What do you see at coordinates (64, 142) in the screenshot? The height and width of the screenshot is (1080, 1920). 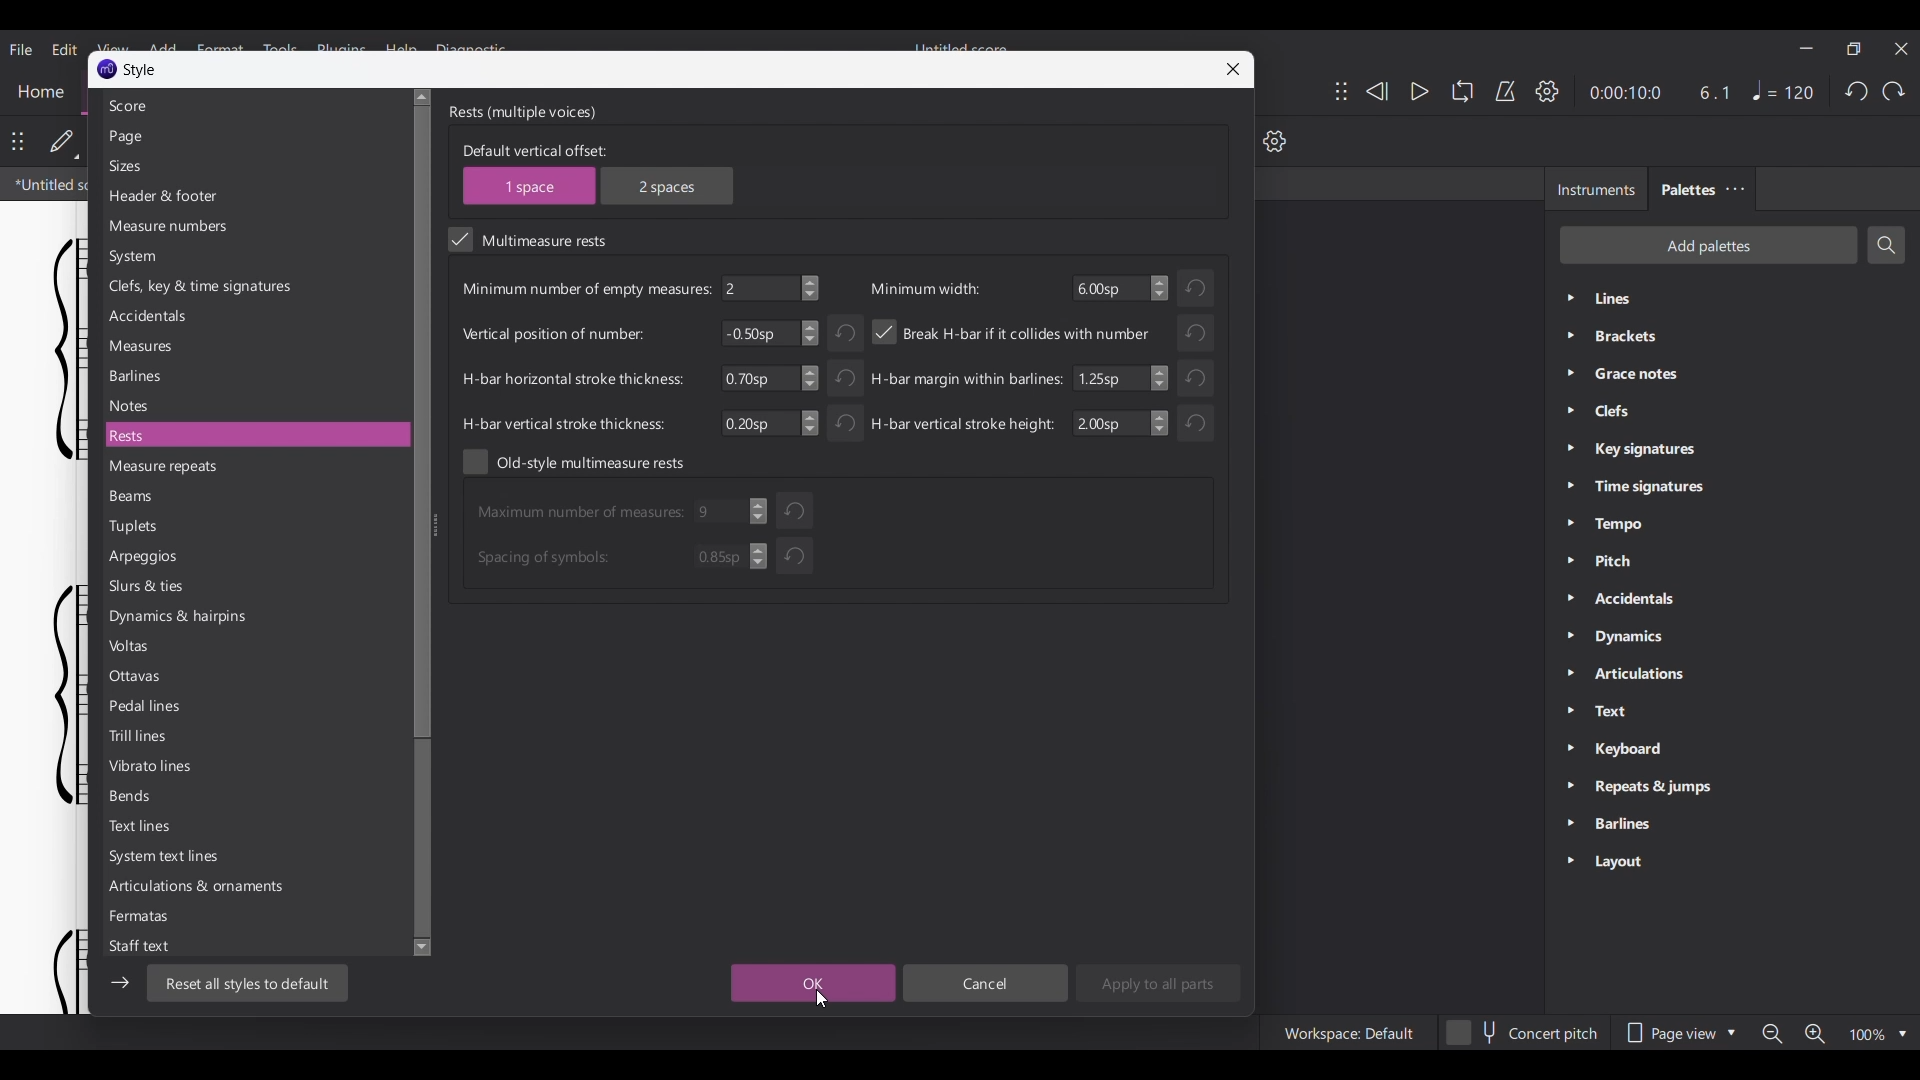 I see `Default` at bounding box center [64, 142].